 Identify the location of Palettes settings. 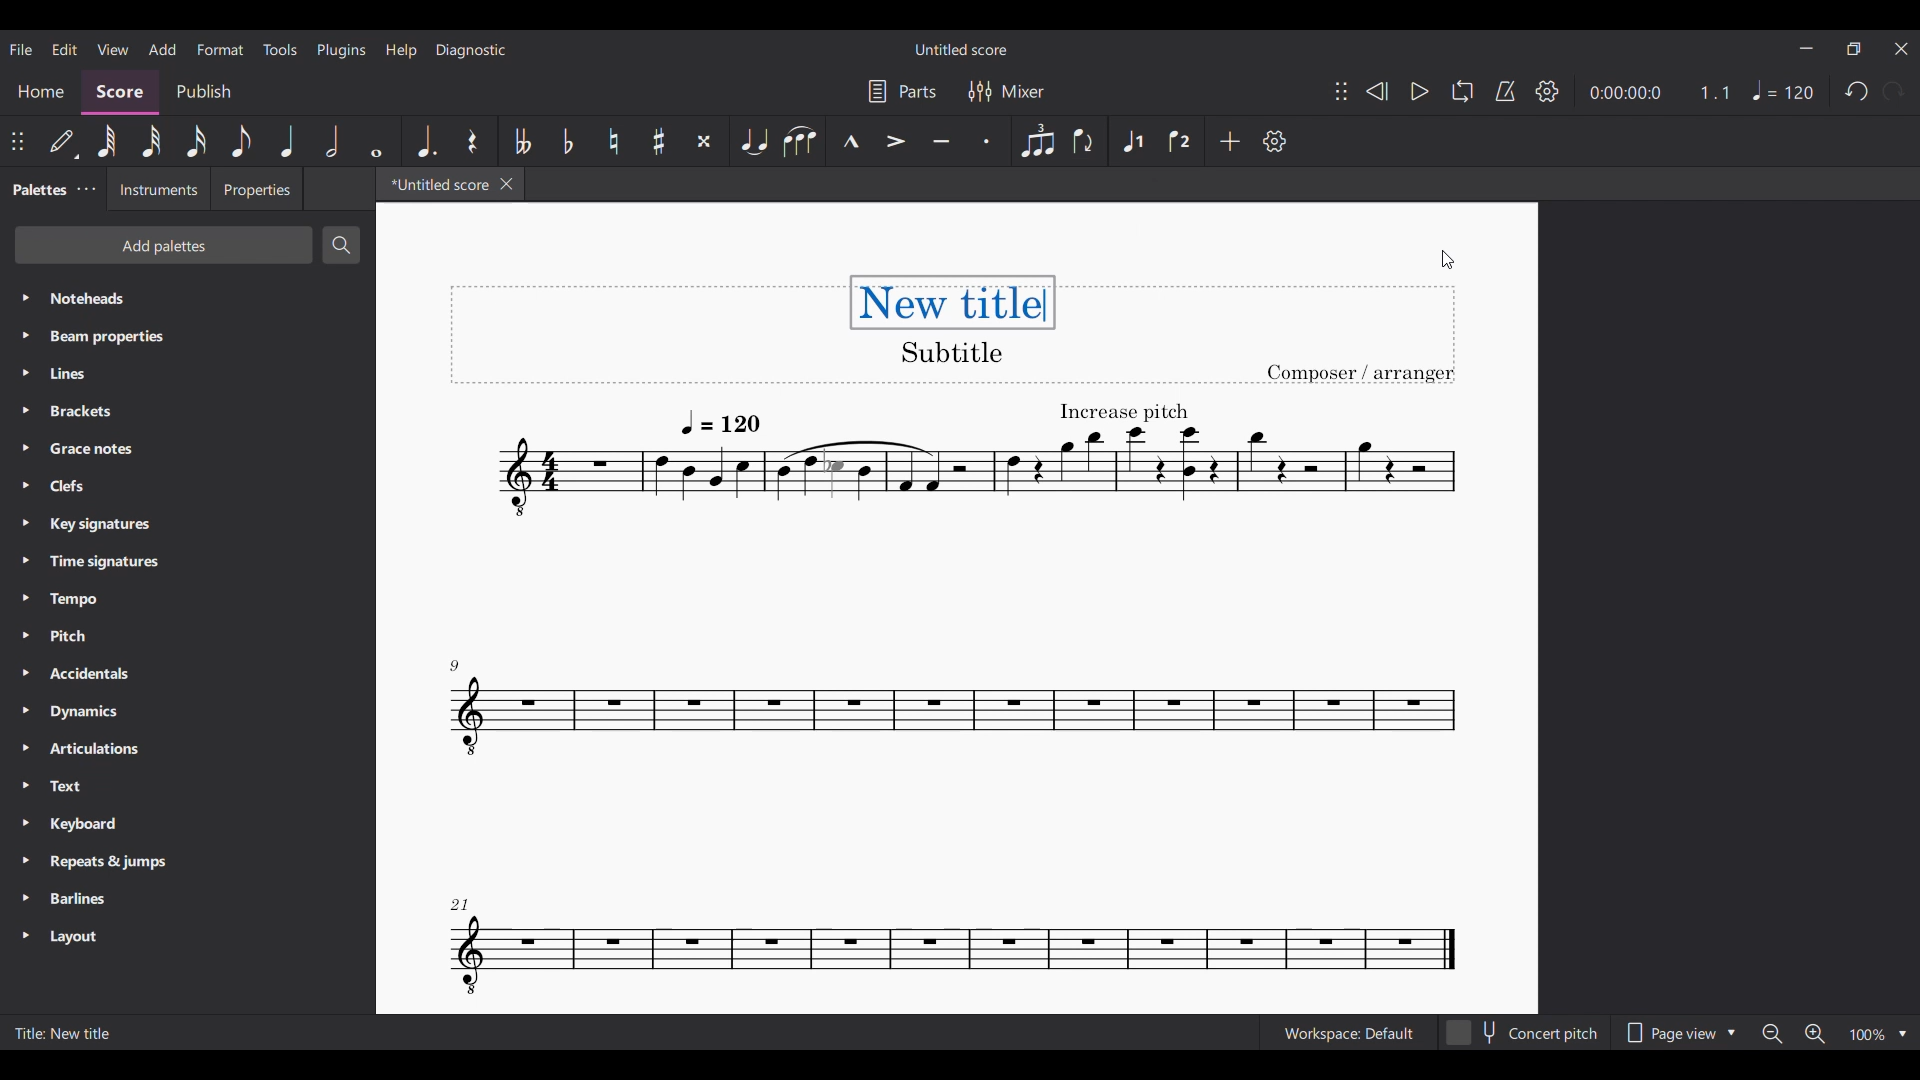
(87, 189).